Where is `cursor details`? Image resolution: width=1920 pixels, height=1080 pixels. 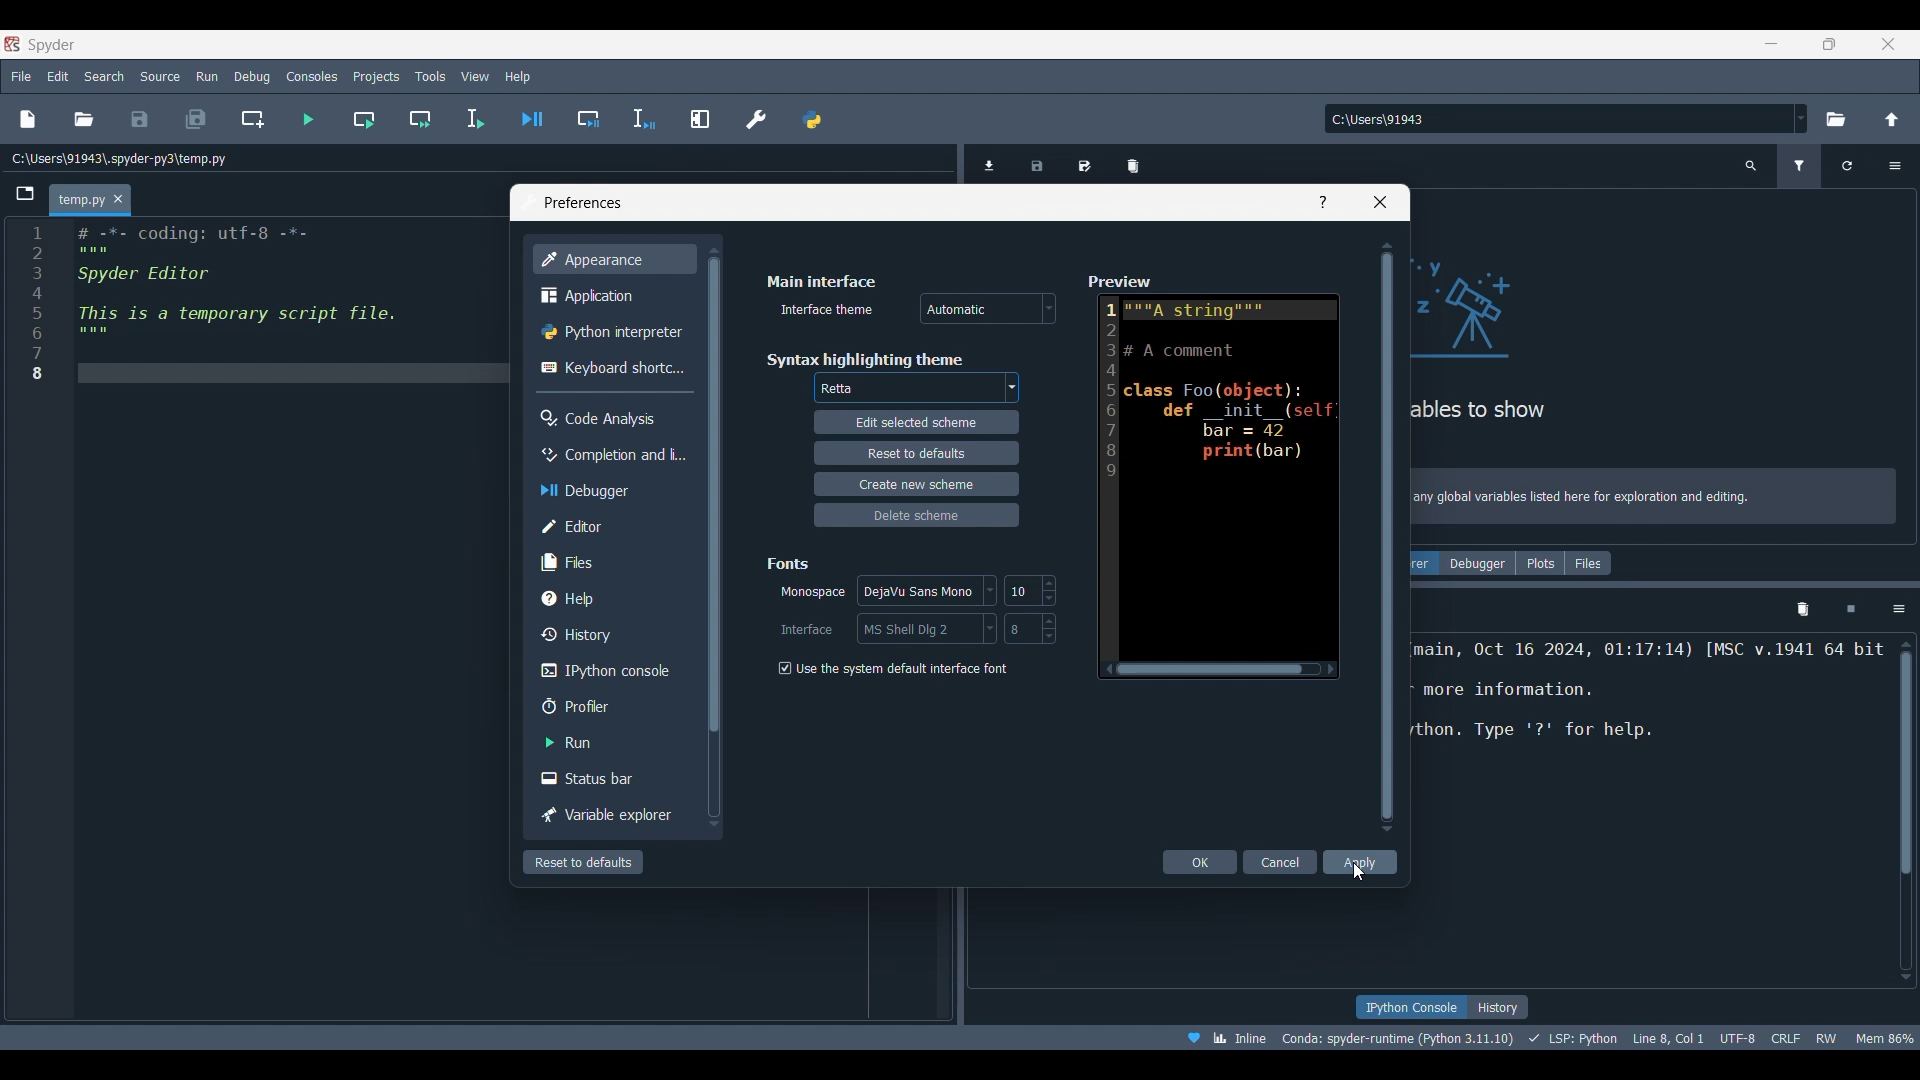 cursor details is located at coordinates (1666, 1036).